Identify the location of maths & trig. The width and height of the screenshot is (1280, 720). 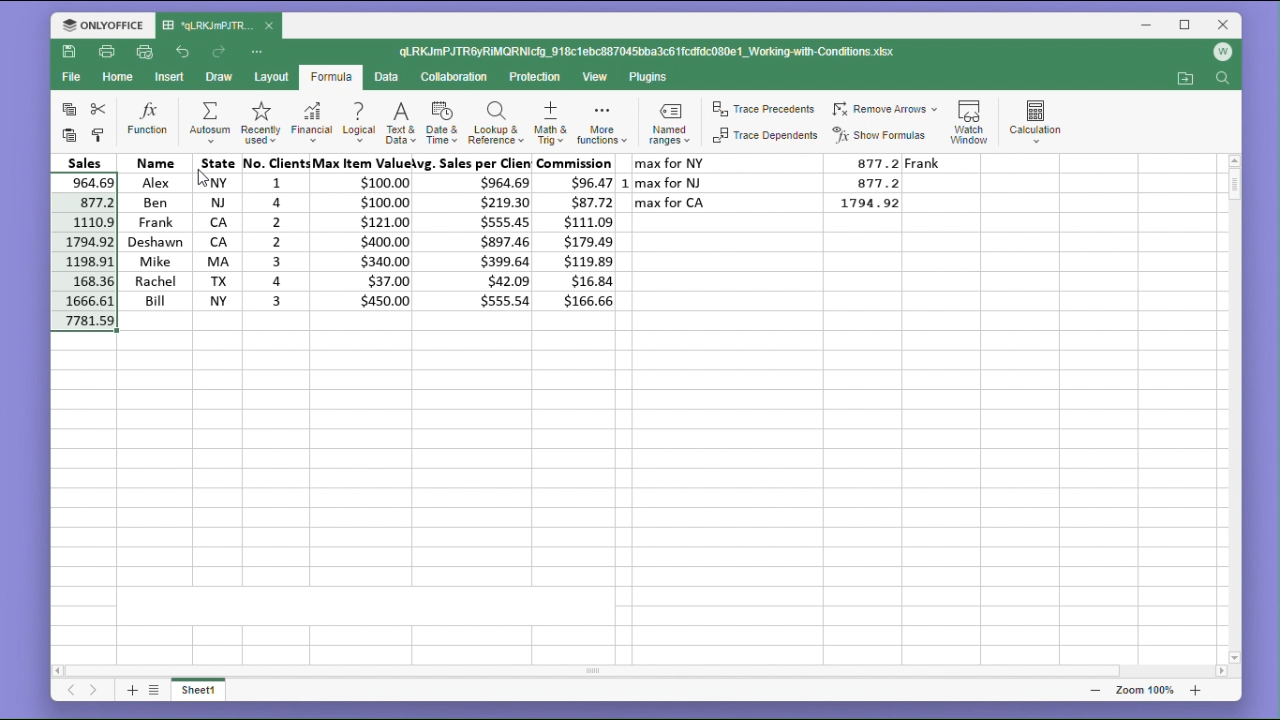
(549, 124).